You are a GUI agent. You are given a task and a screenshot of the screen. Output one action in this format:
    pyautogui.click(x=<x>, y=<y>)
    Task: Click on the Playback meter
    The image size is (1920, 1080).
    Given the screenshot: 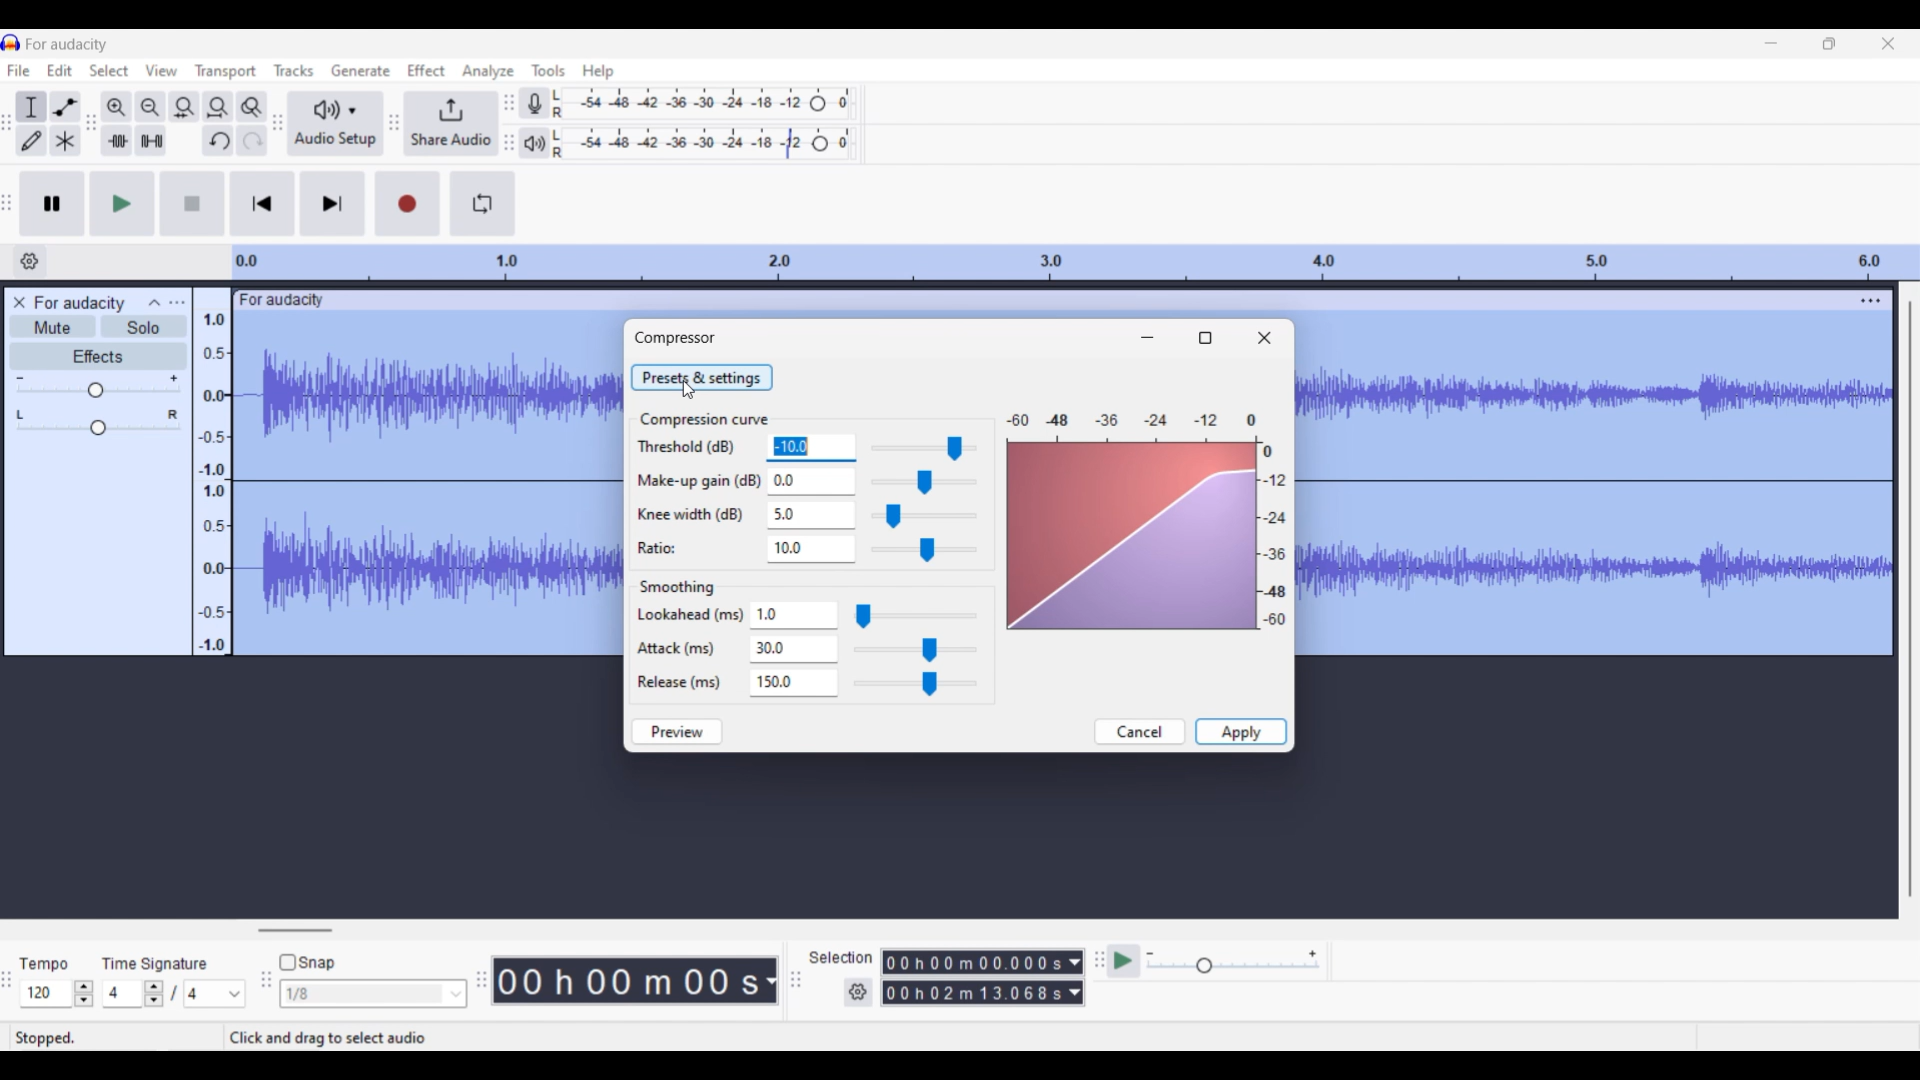 What is the action you would take?
    pyautogui.click(x=536, y=144)
    